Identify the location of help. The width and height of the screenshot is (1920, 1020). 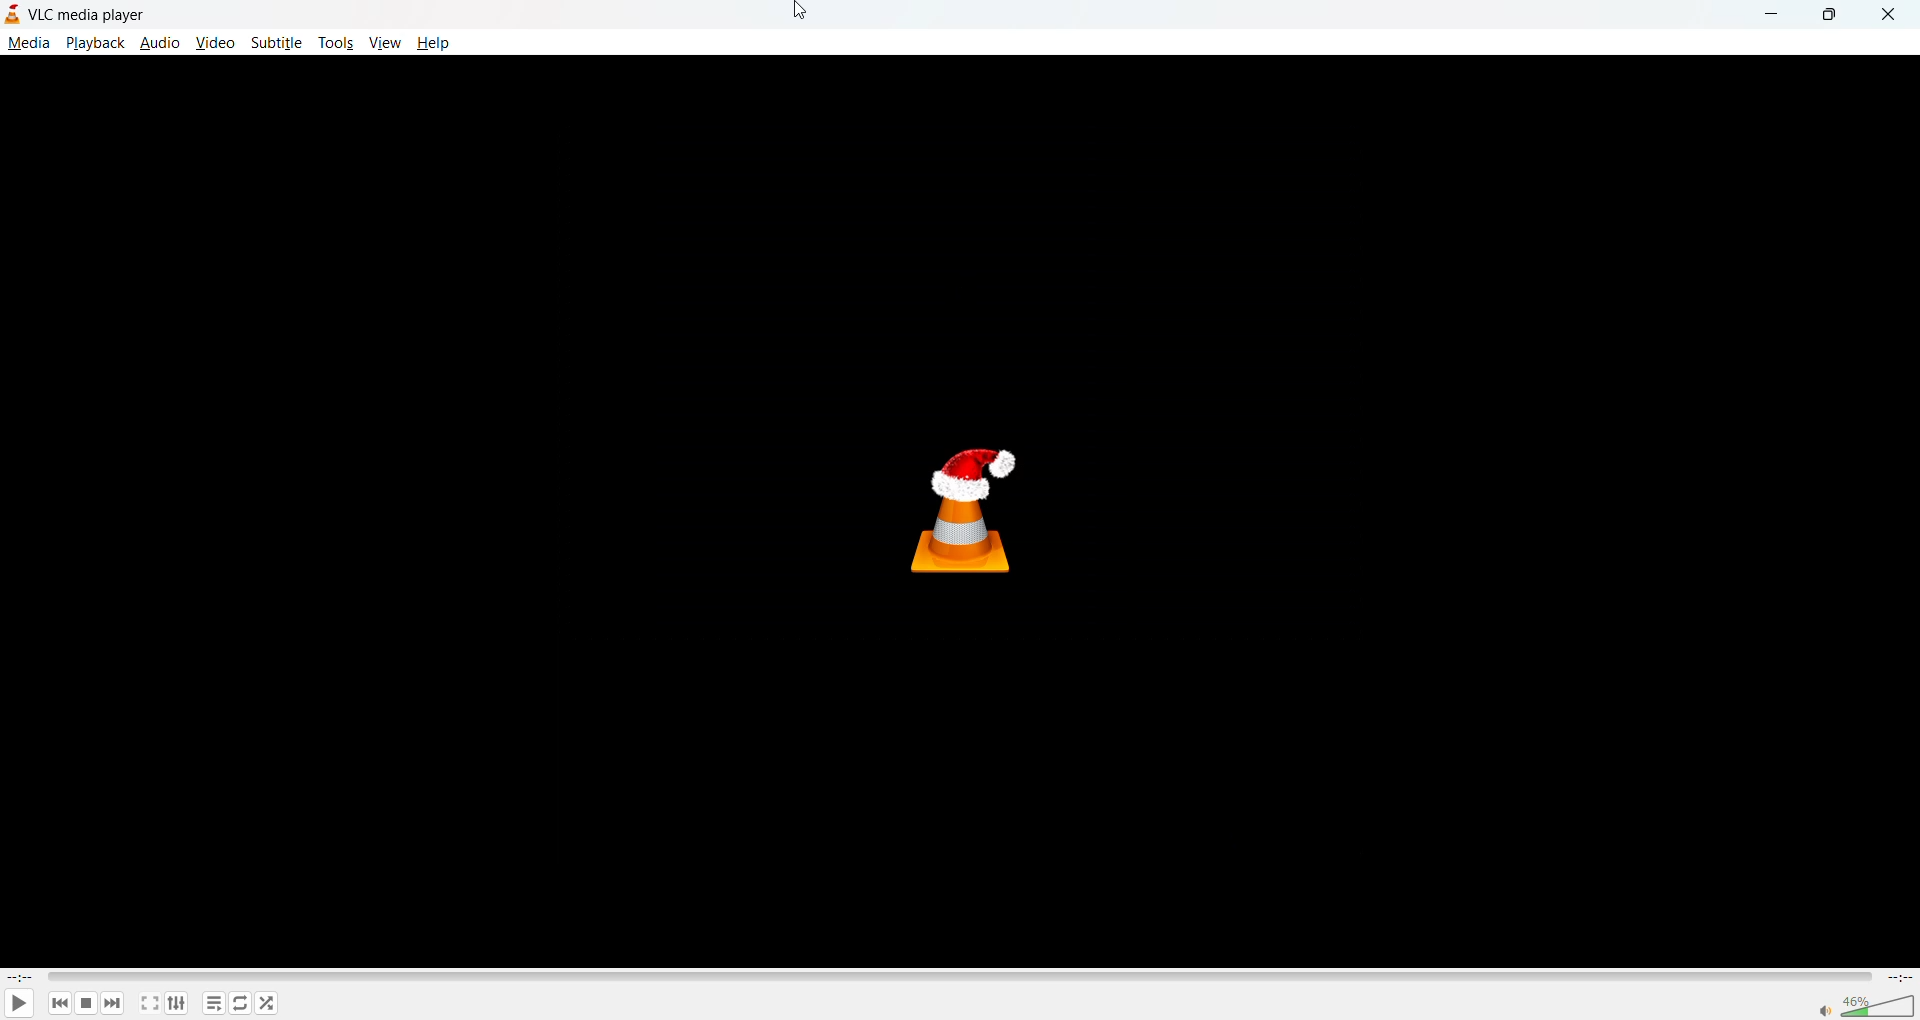
(432, 42).